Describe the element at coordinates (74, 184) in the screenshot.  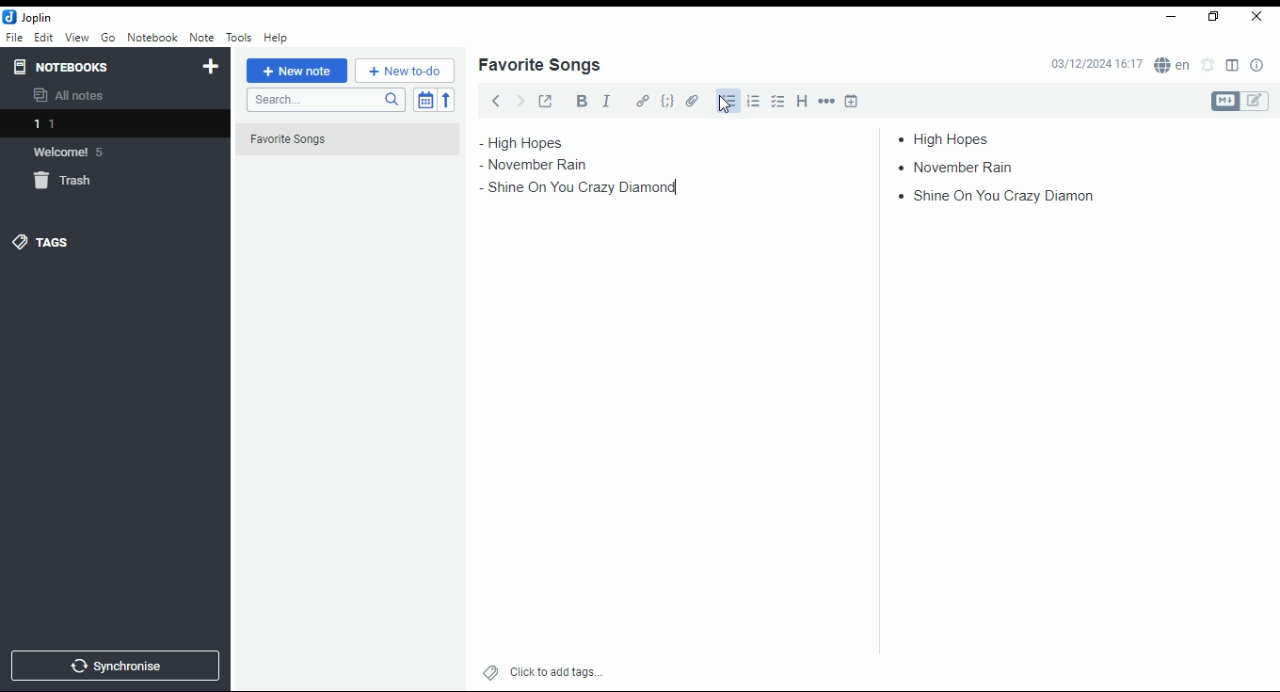
I see `trash` at that location.